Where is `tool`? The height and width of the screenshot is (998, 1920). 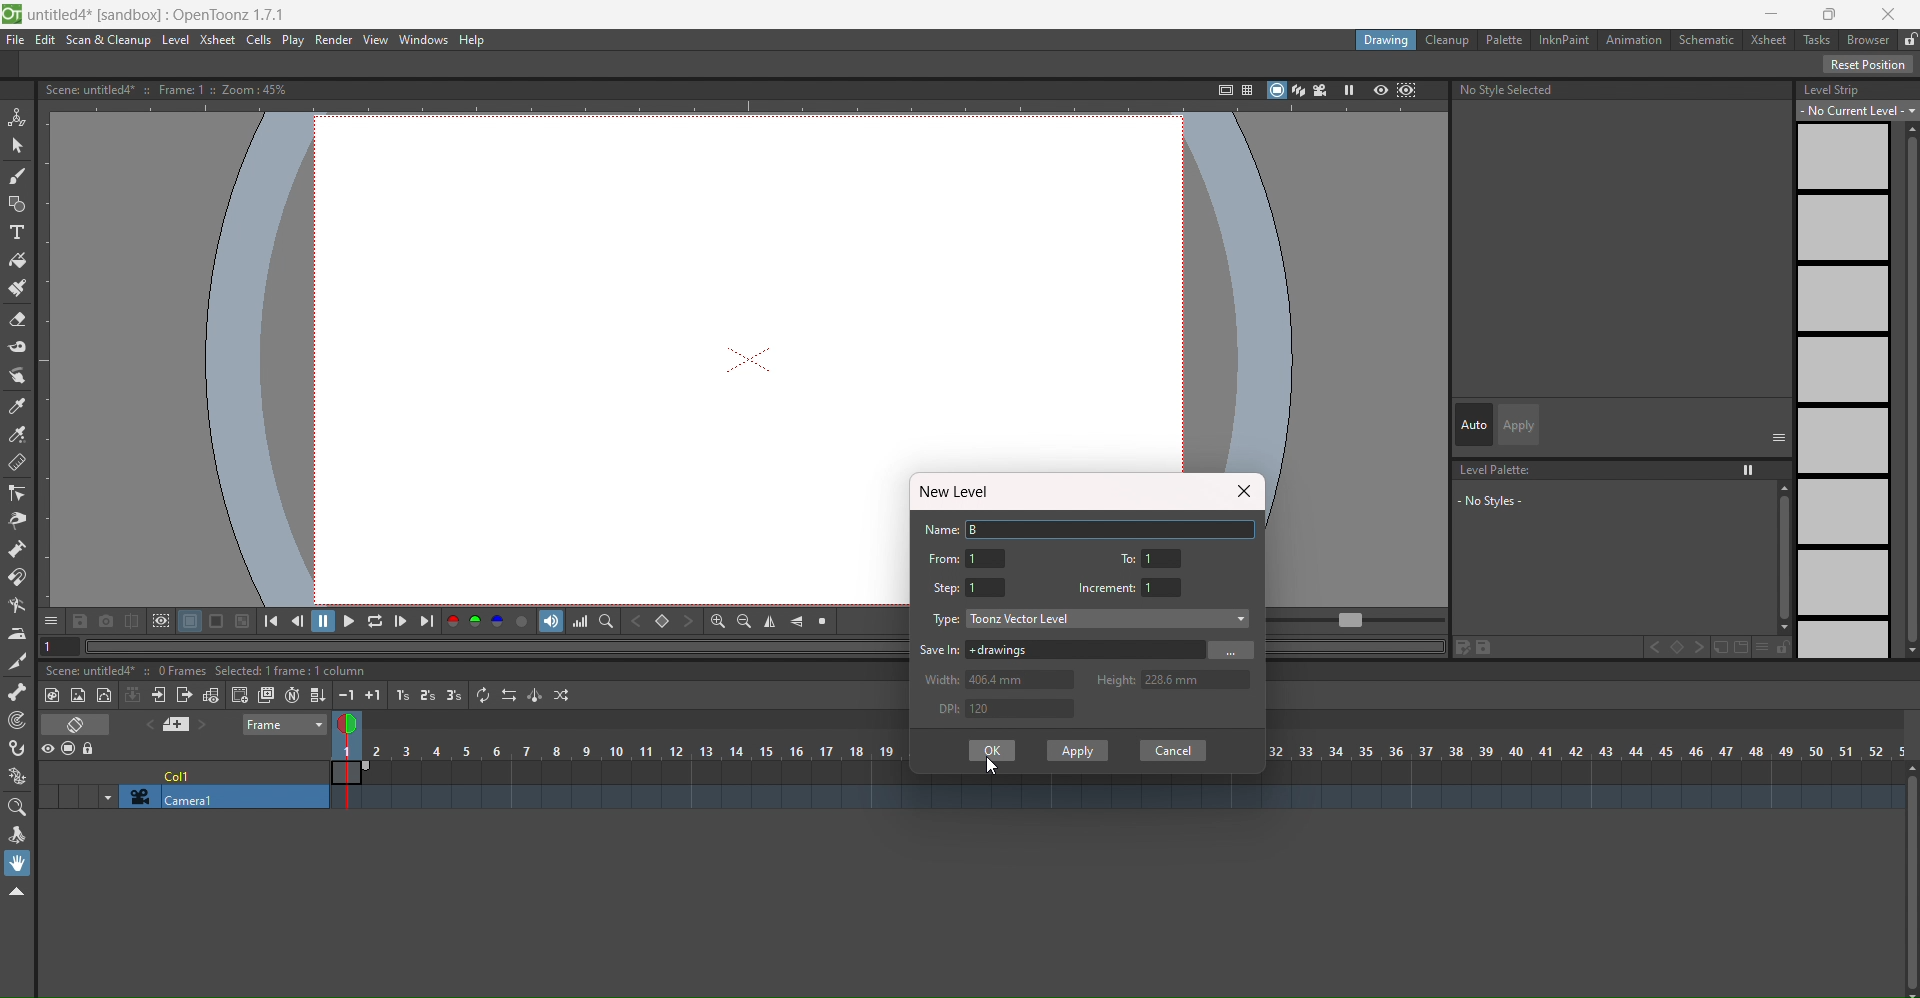
tool is located at coordinates (160, 621).